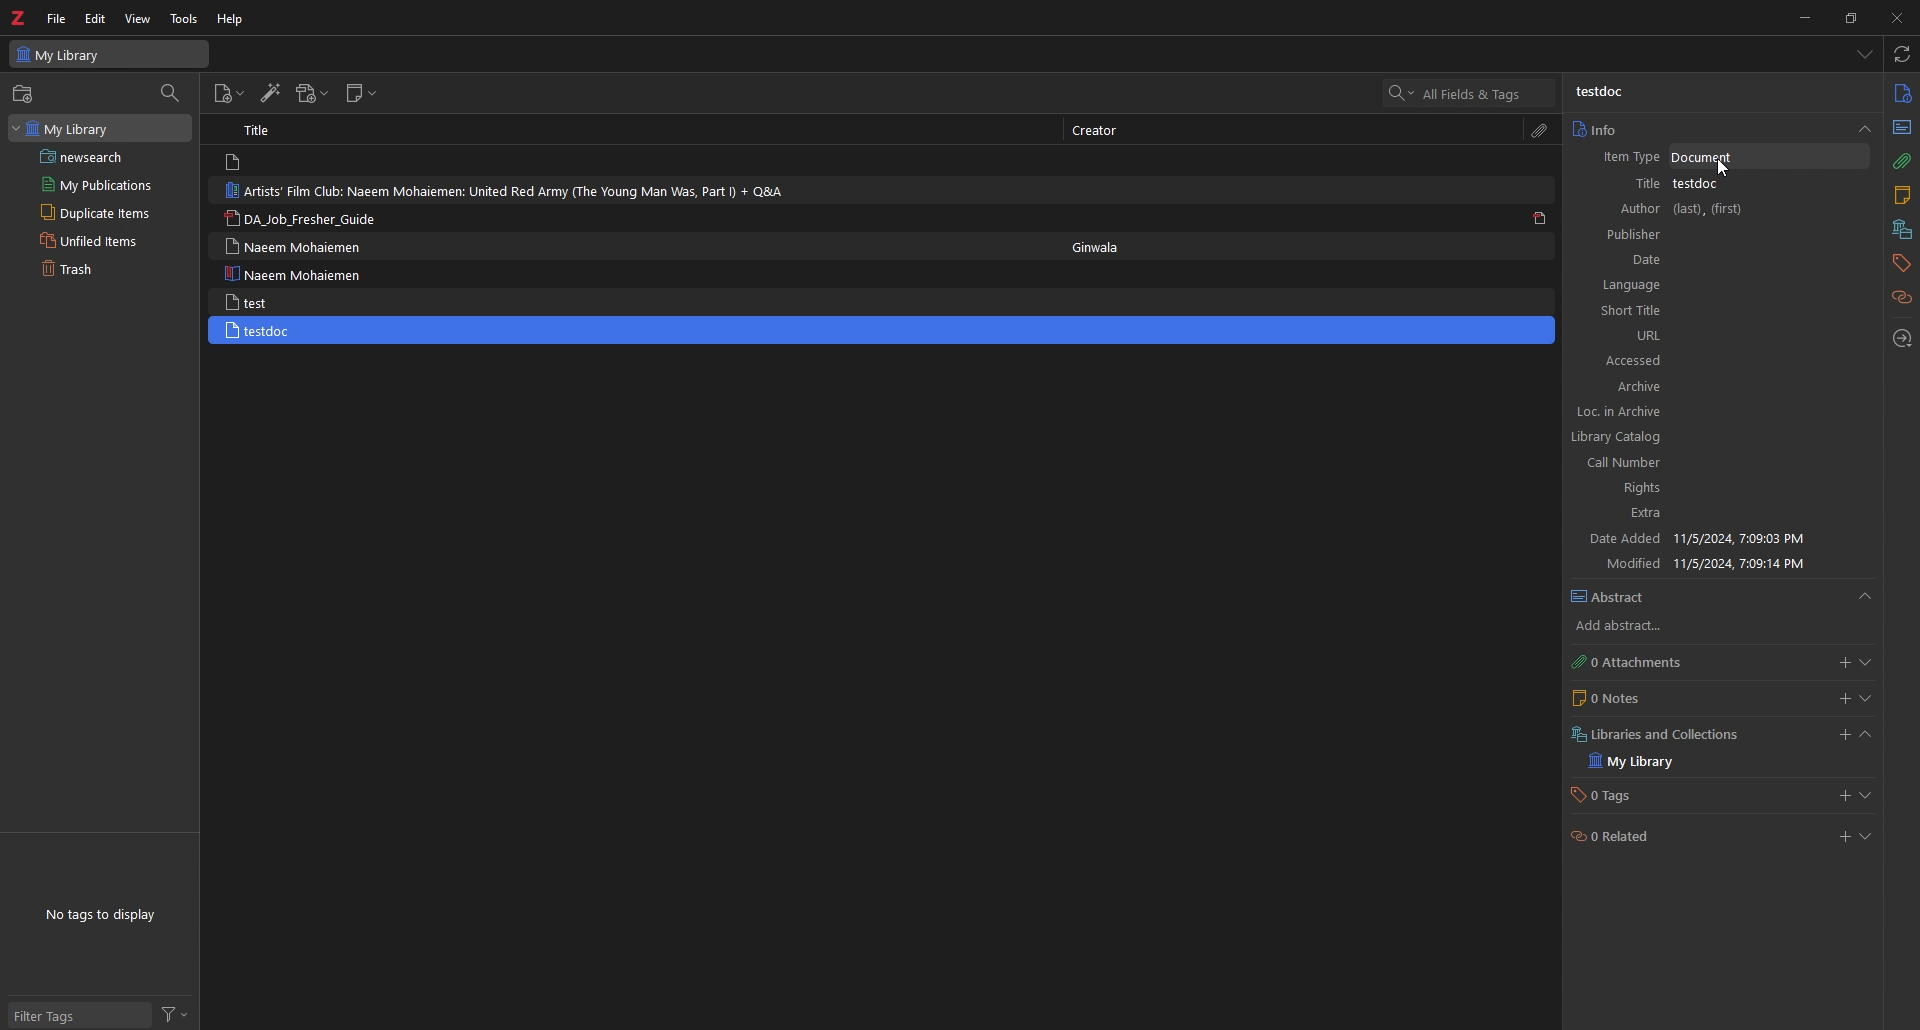 The image size is (1920, 1030). I want to click on filter tags, so click(81, 1015).